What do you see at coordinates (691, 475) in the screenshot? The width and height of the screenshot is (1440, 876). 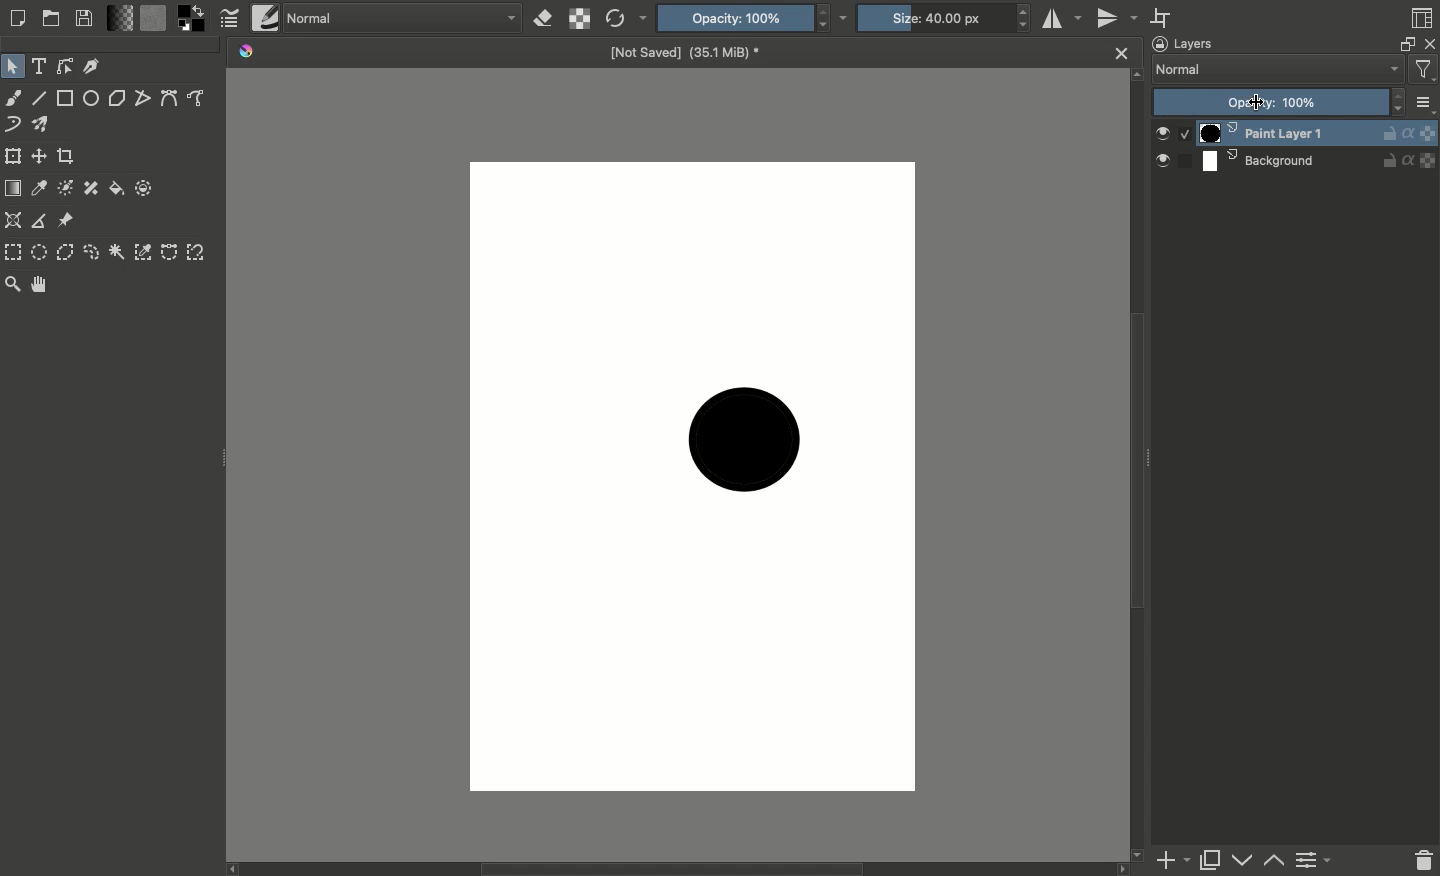 I see `Canvas` at bounding box center [691, 475].